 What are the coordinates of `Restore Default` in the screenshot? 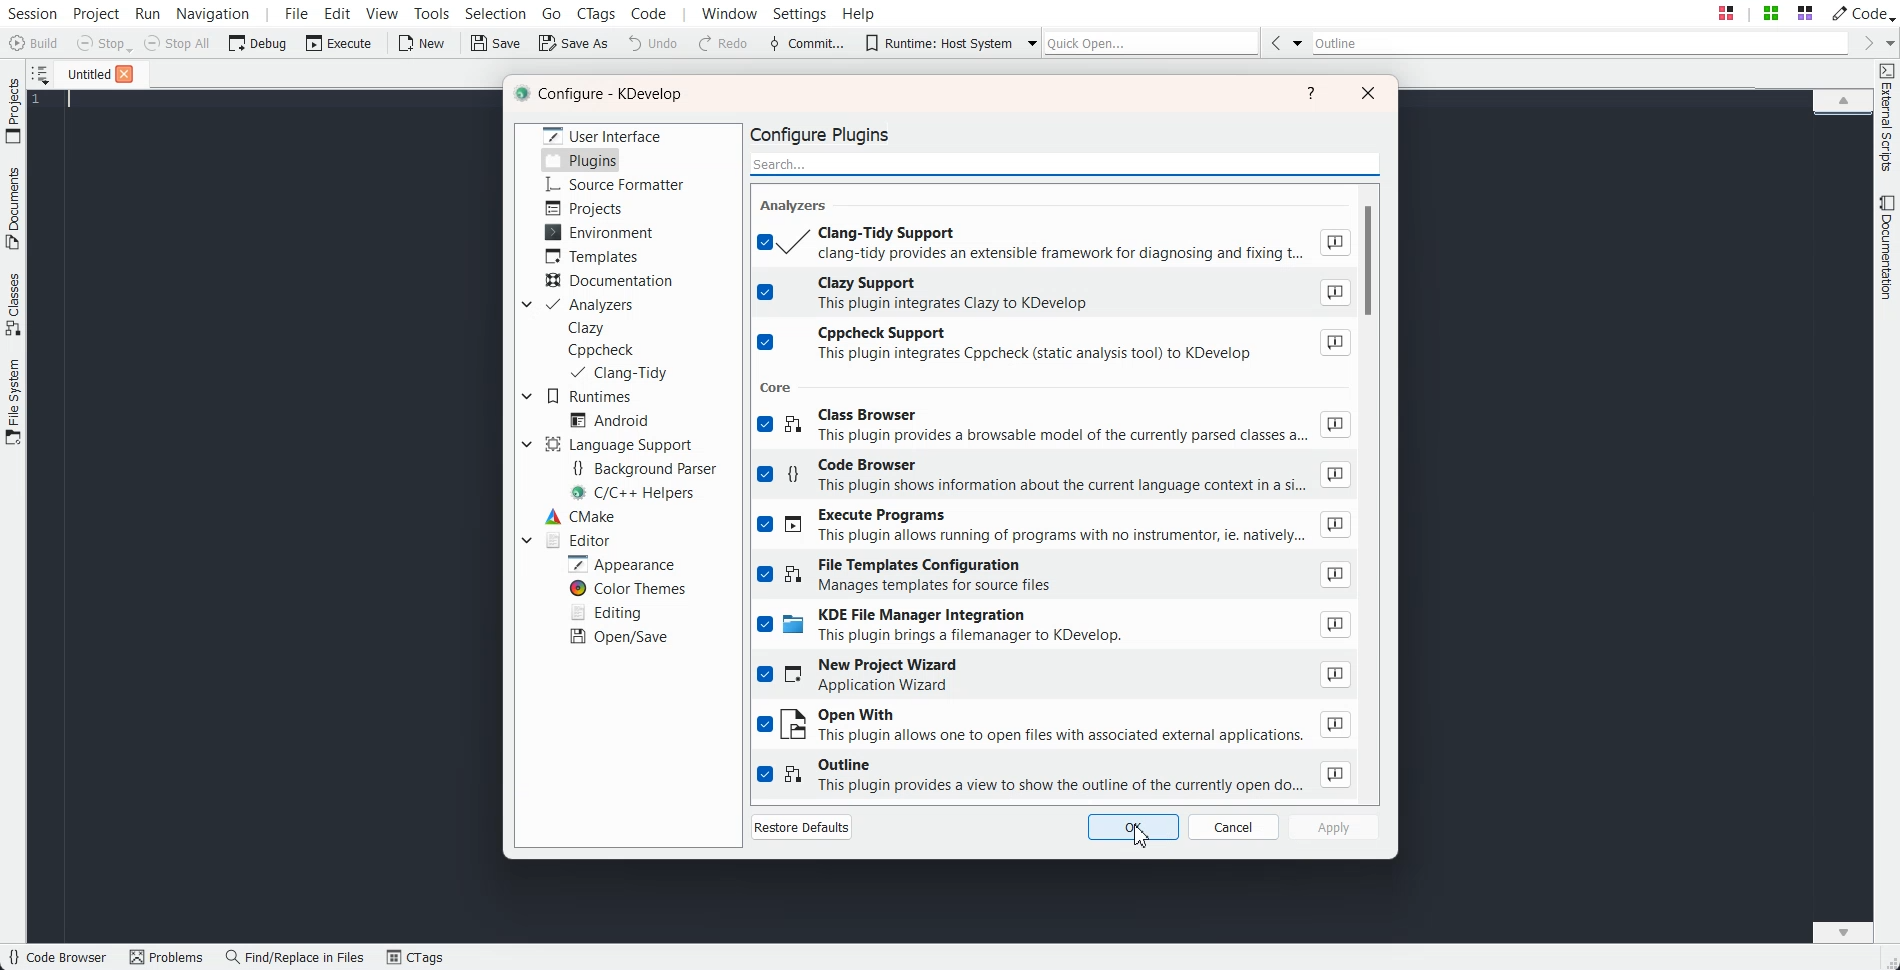 It's located at (802, 826).